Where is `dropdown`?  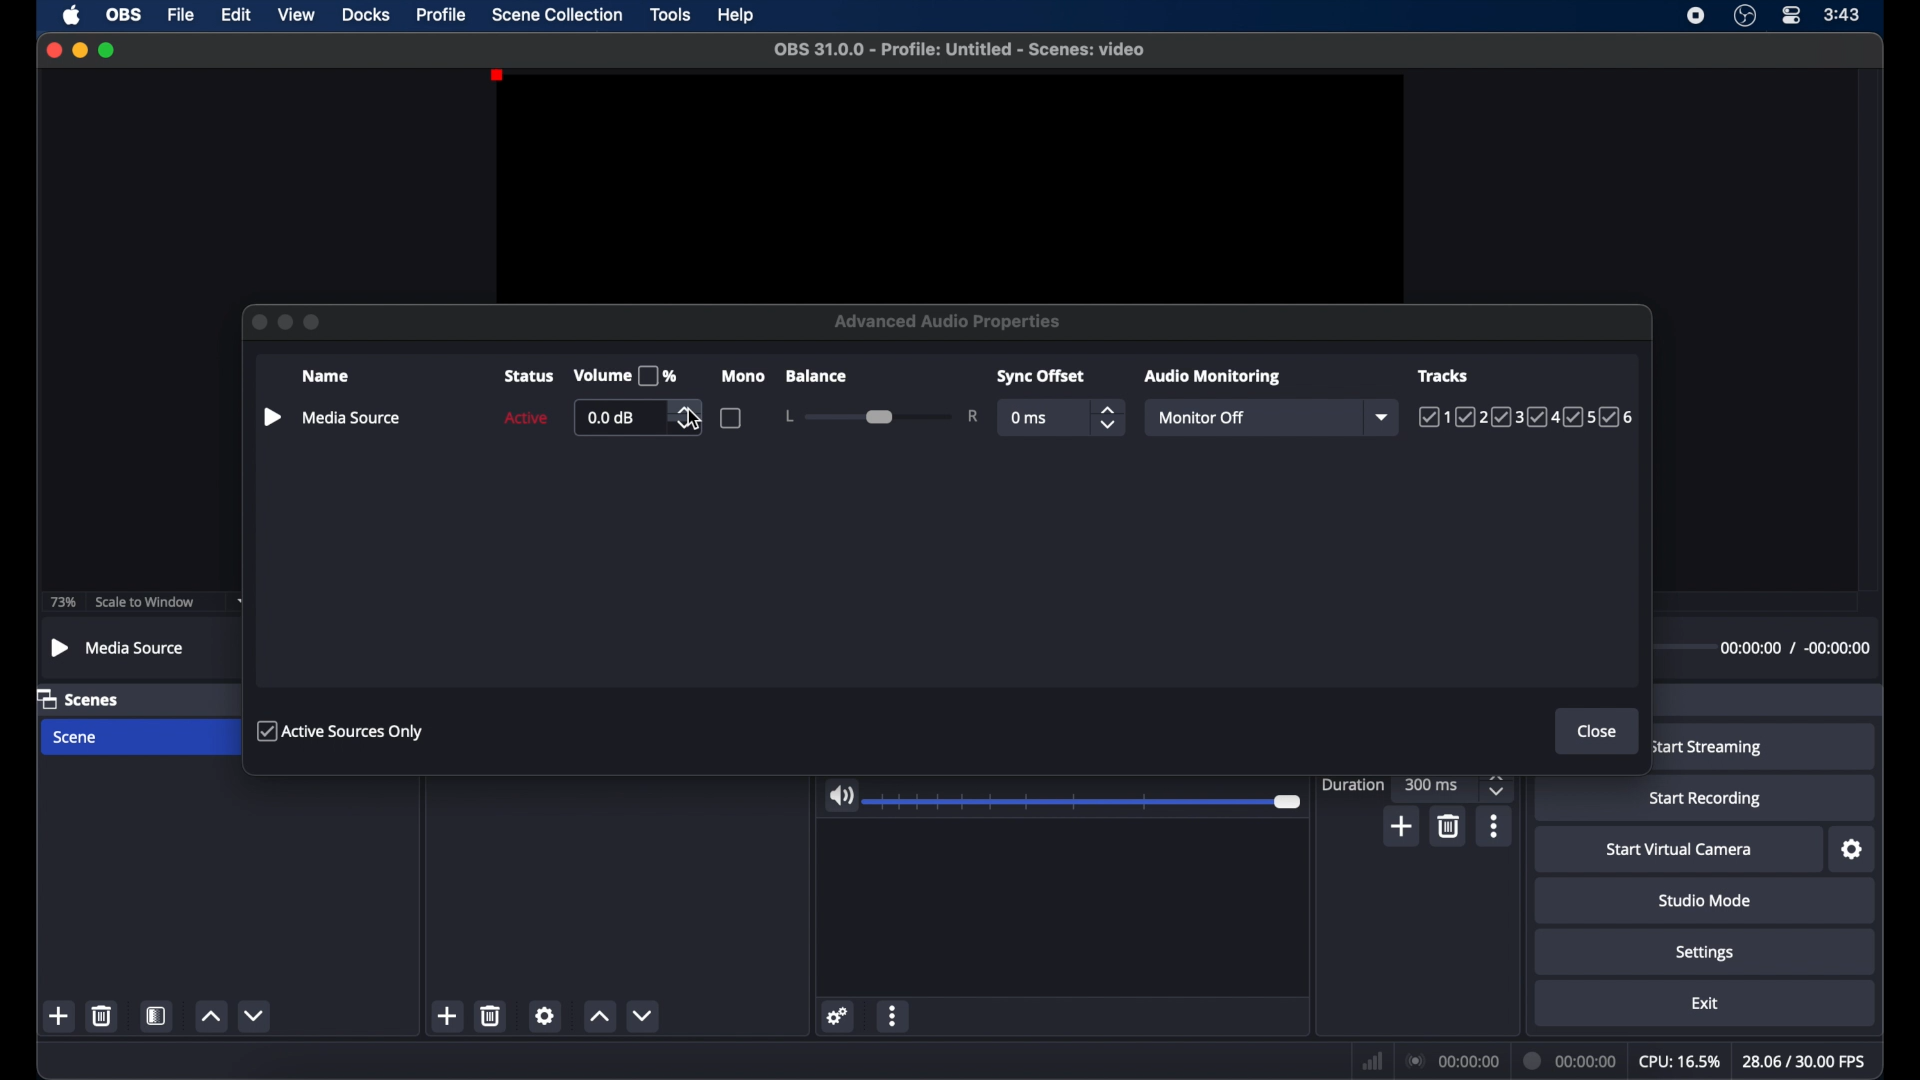
dropdown is located at coordinates (244, 602).